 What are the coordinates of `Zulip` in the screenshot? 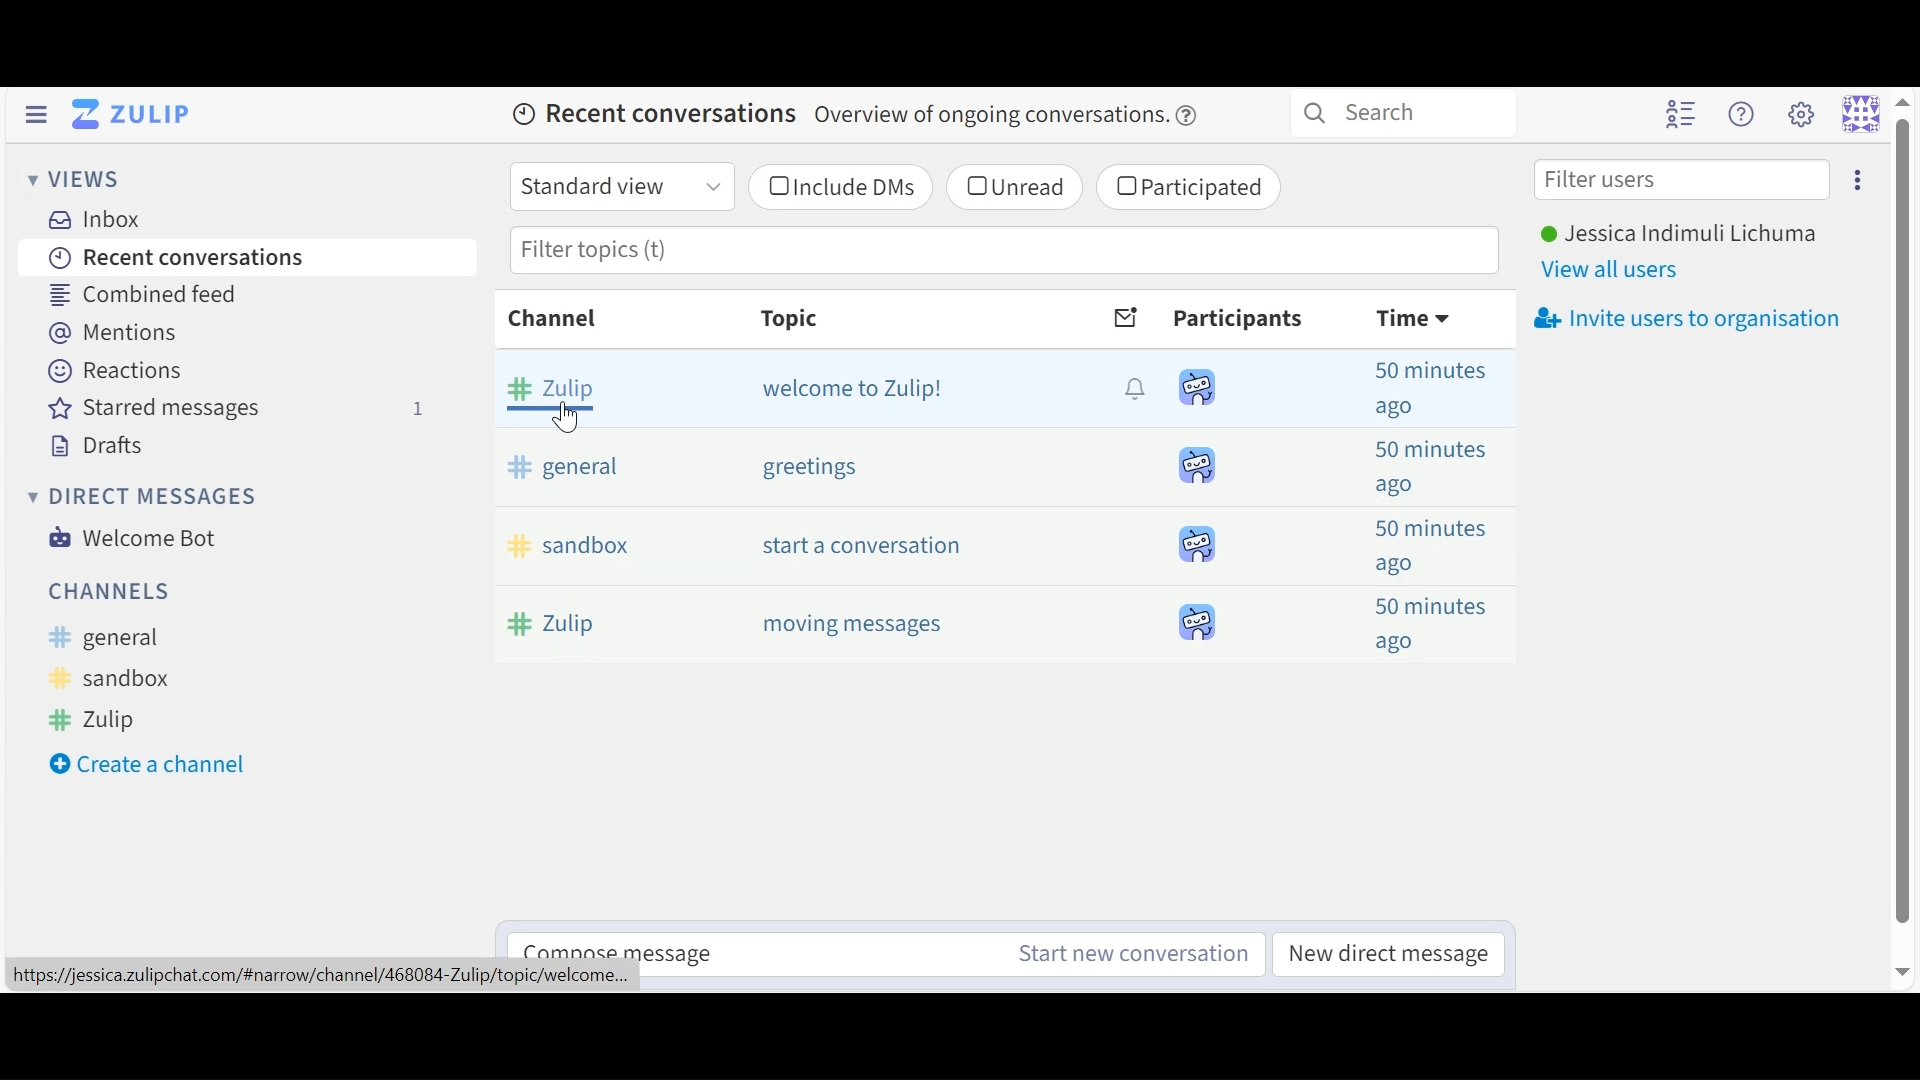 It's located at (98, 721).